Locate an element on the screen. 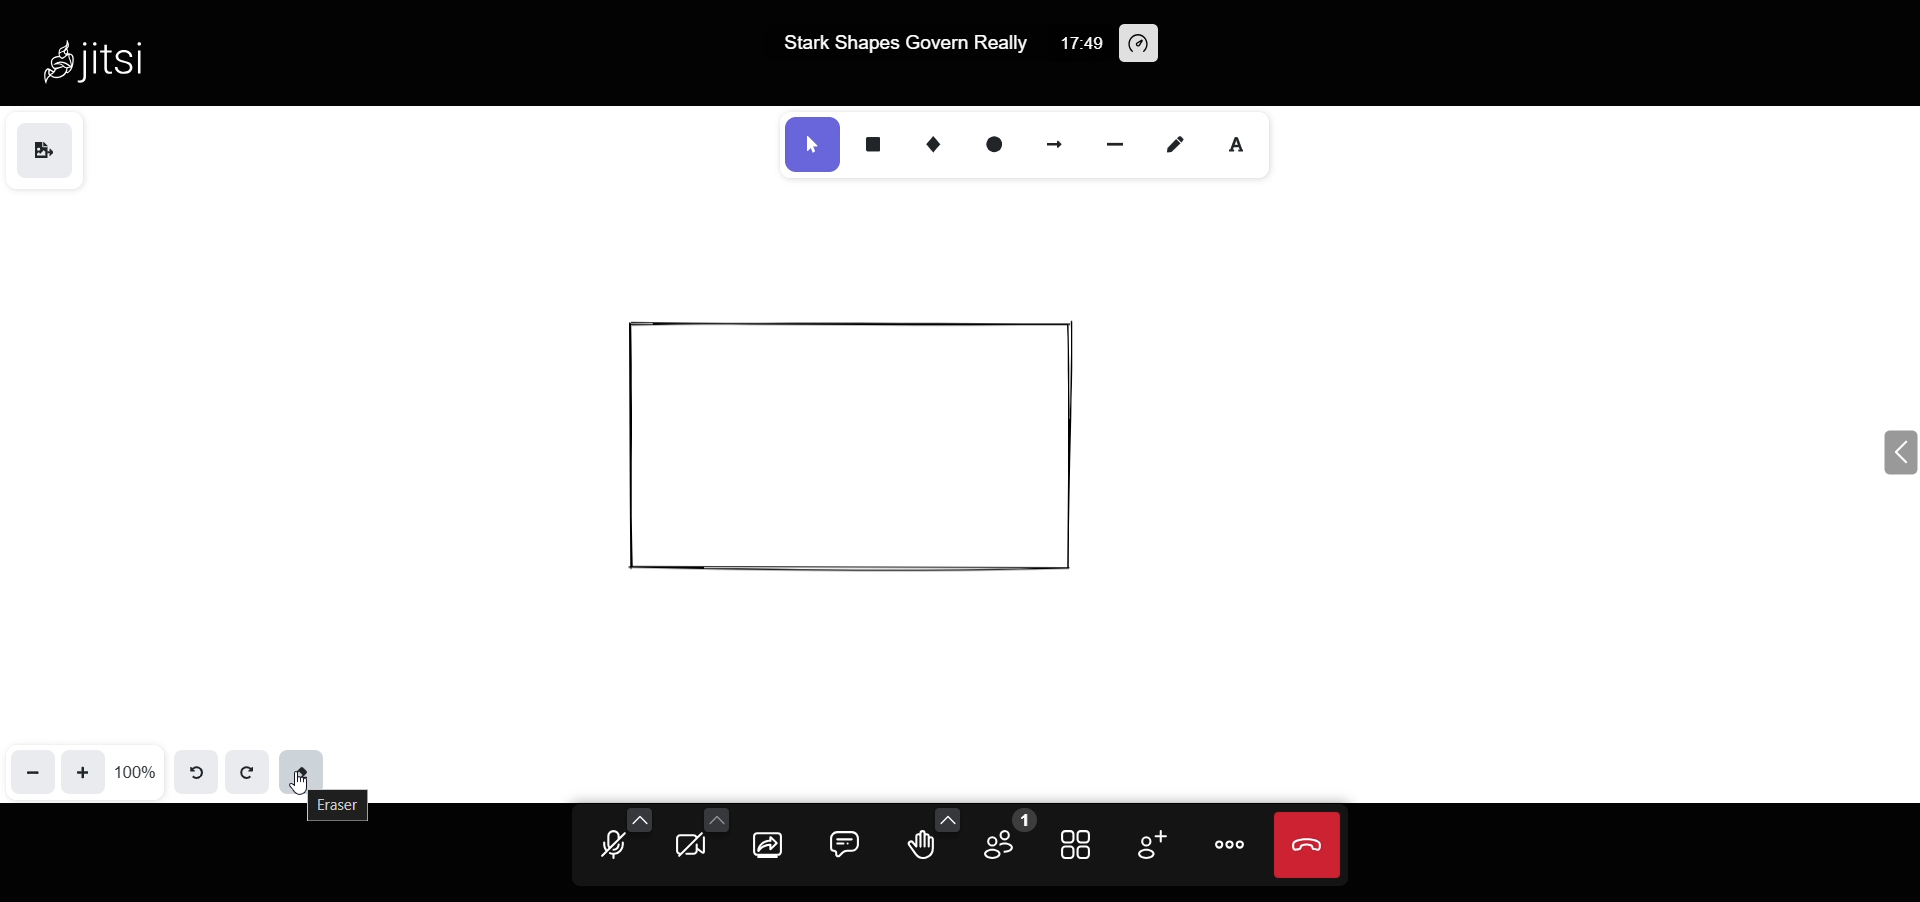  content is located at coordinates (852, 451).